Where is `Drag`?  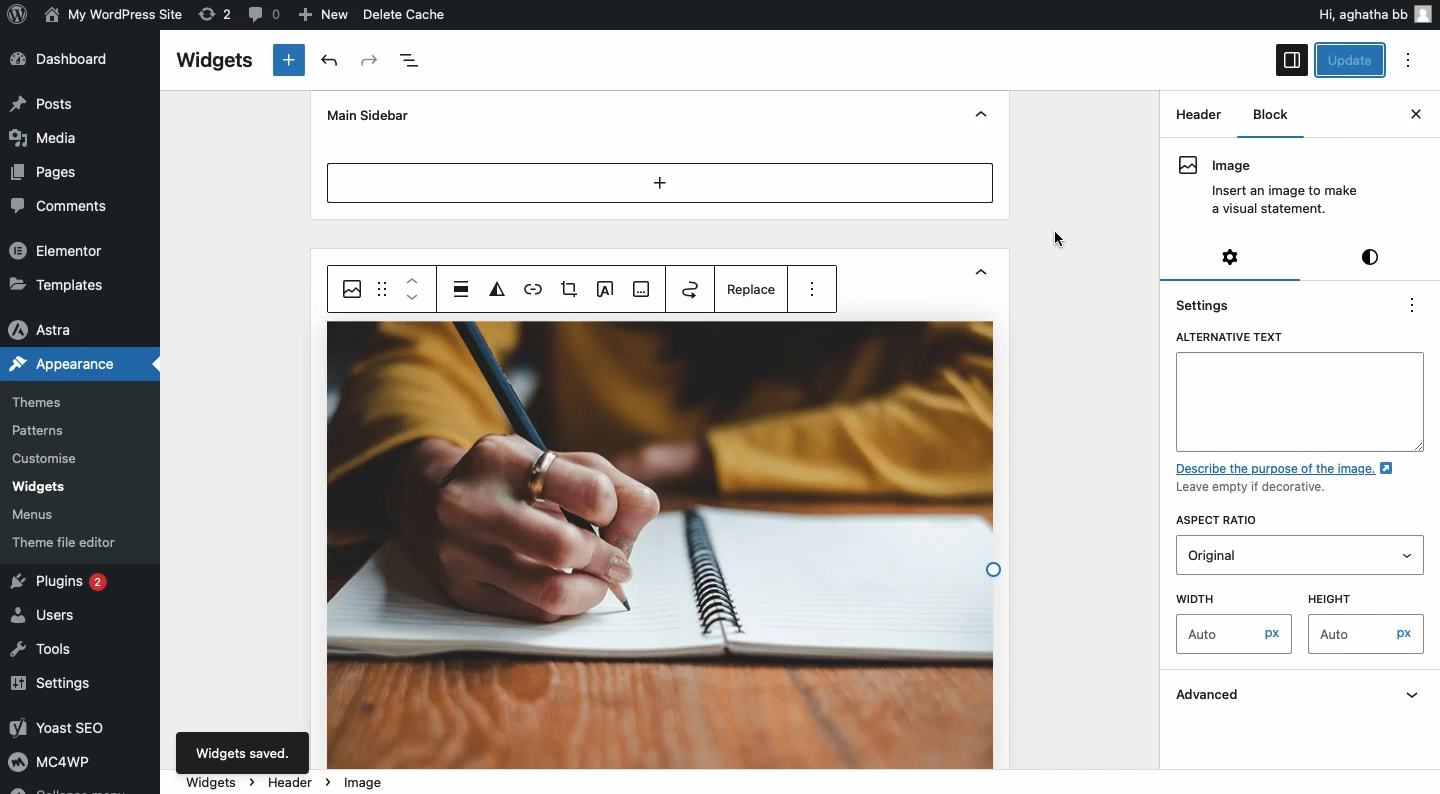
Drag is located at coordinates (384, 288).